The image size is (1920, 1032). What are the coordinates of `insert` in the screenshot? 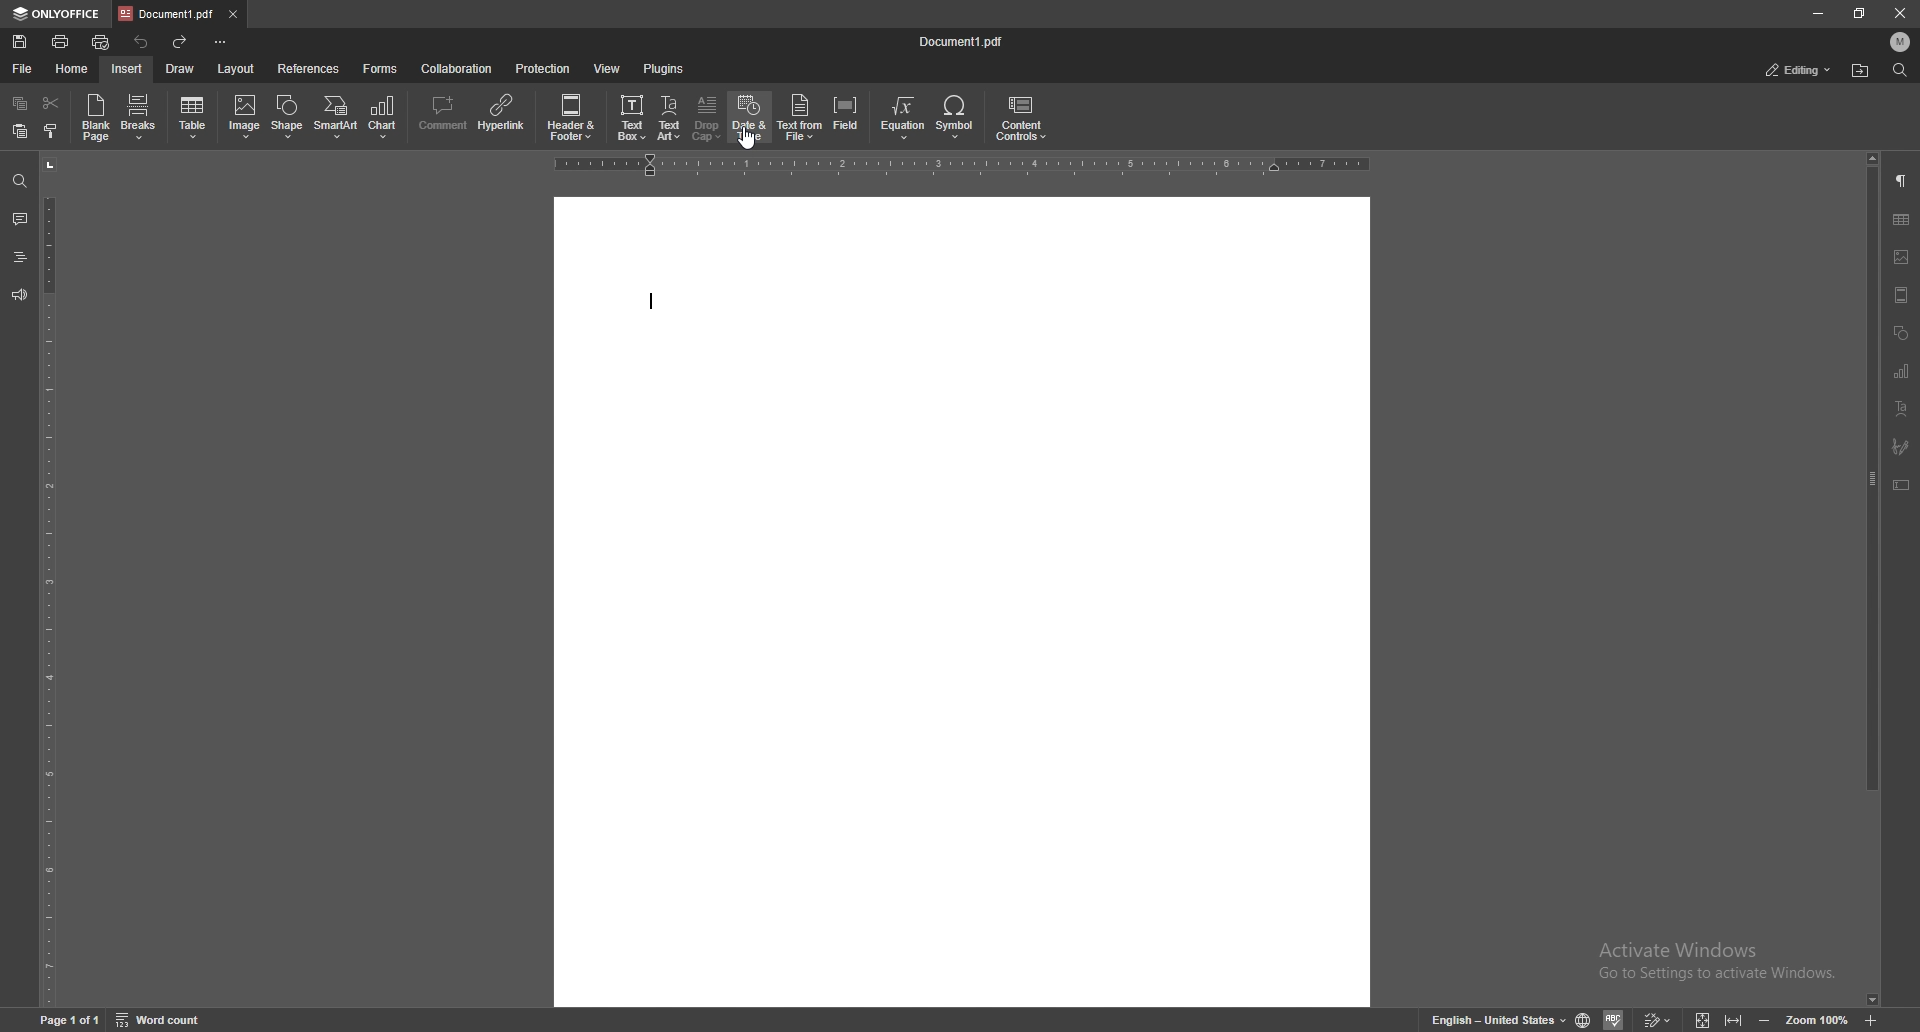 It's located at (129, 69).